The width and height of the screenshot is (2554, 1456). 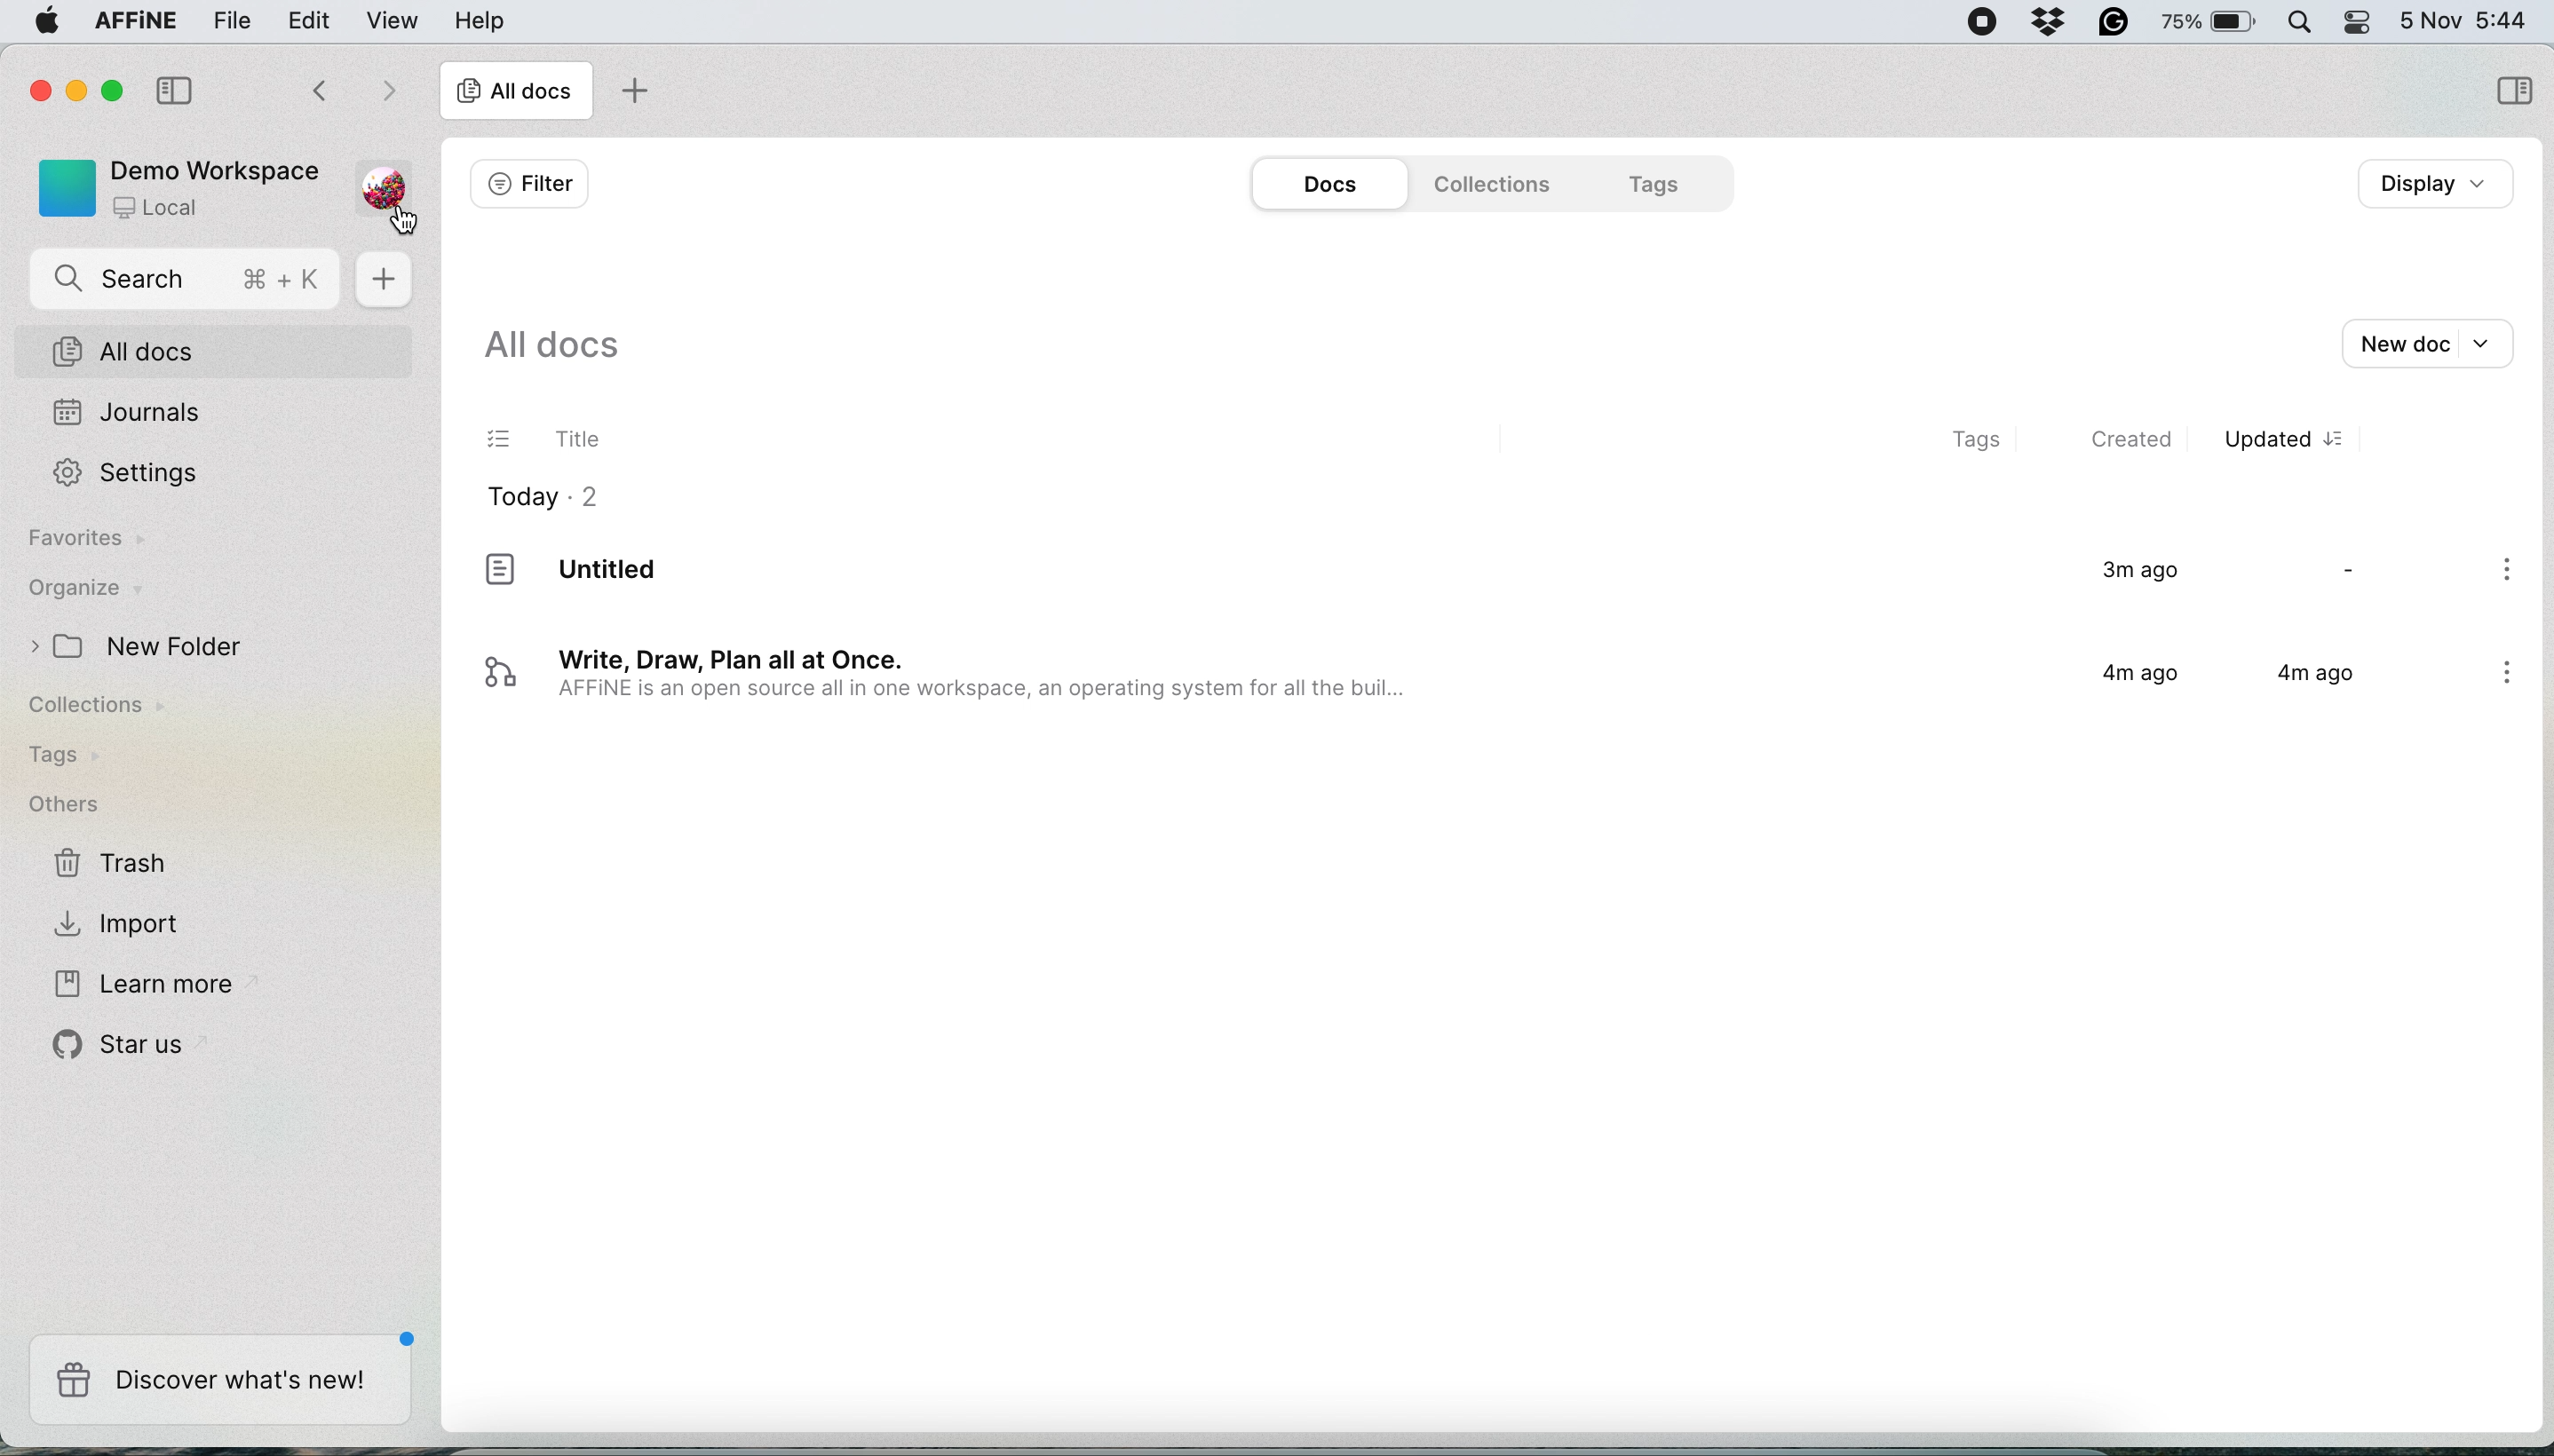 I want to click on selections, so click(x=2513, y=93).